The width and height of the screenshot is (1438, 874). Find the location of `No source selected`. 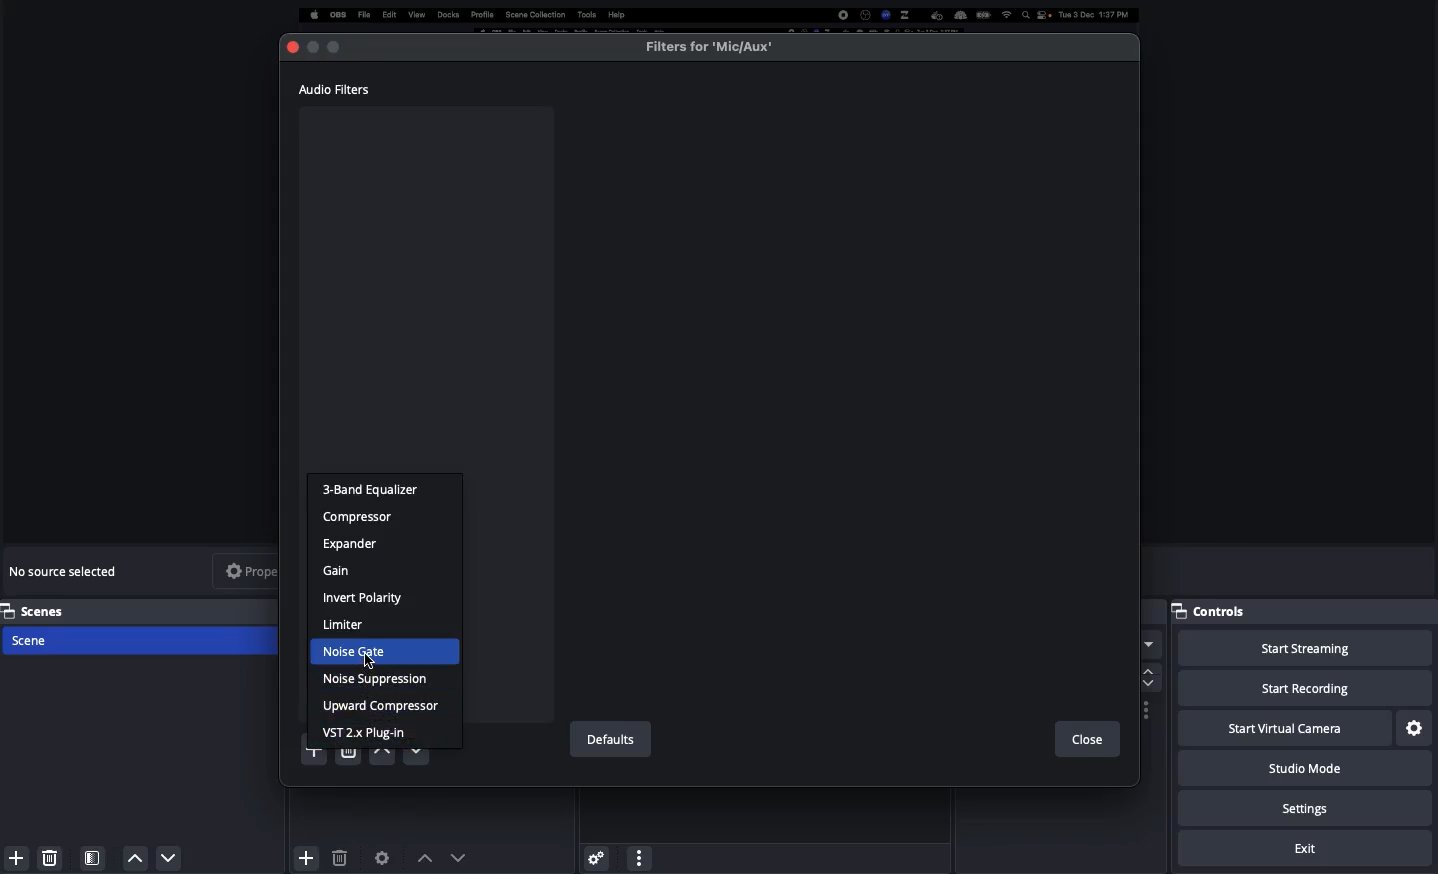

No source selected is located at coordinates (68, 571).